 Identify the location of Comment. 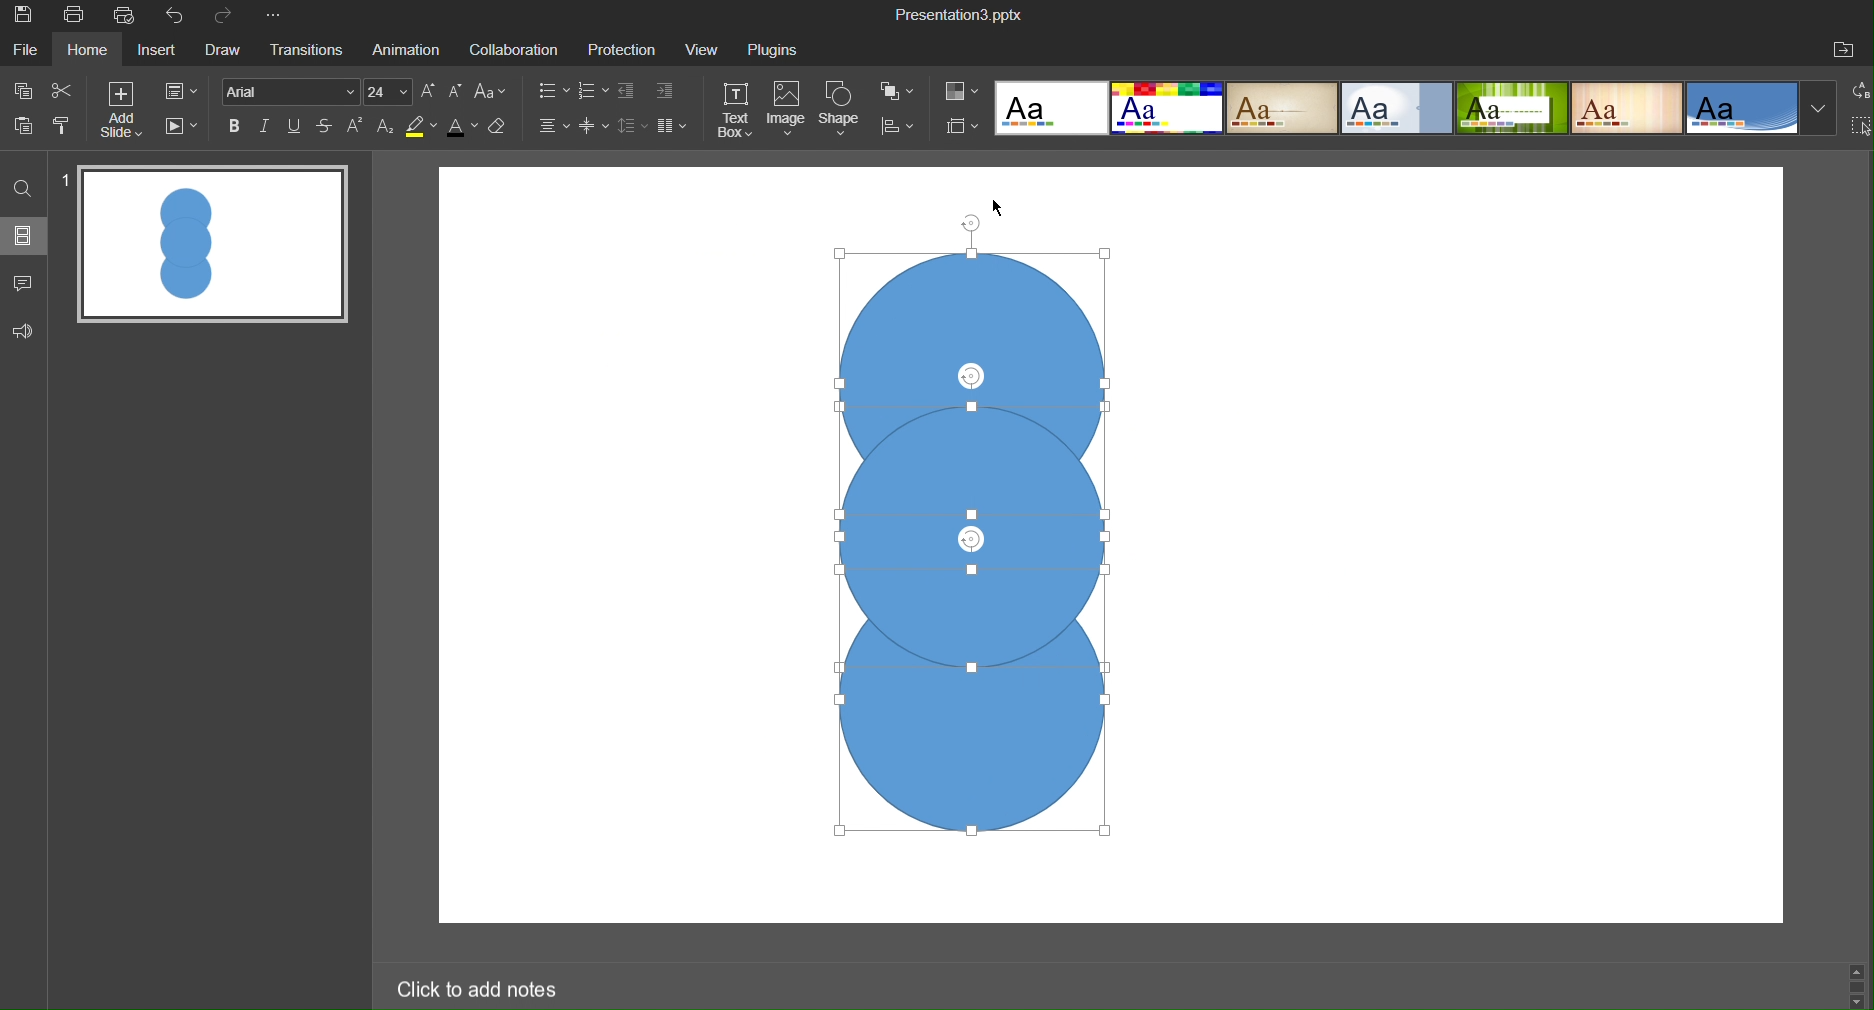
(23, 283).